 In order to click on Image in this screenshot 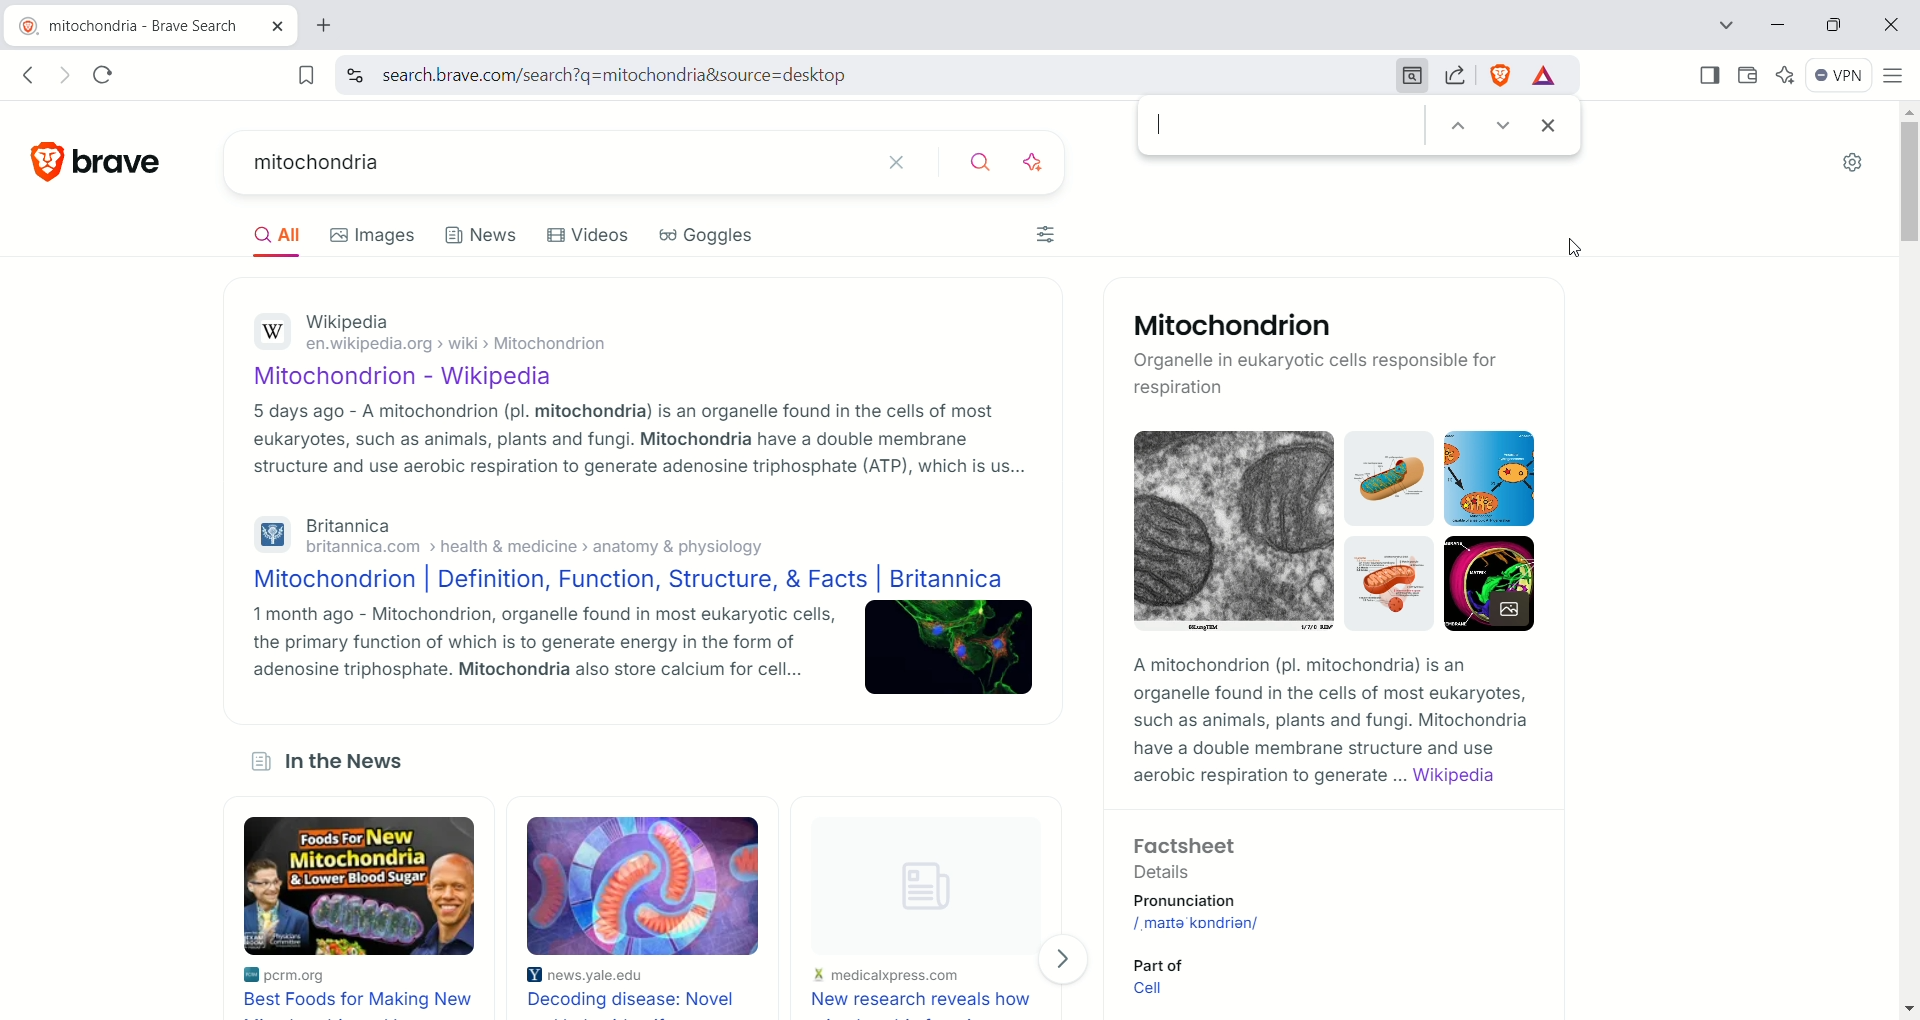, I will do `click(641, 881)`.